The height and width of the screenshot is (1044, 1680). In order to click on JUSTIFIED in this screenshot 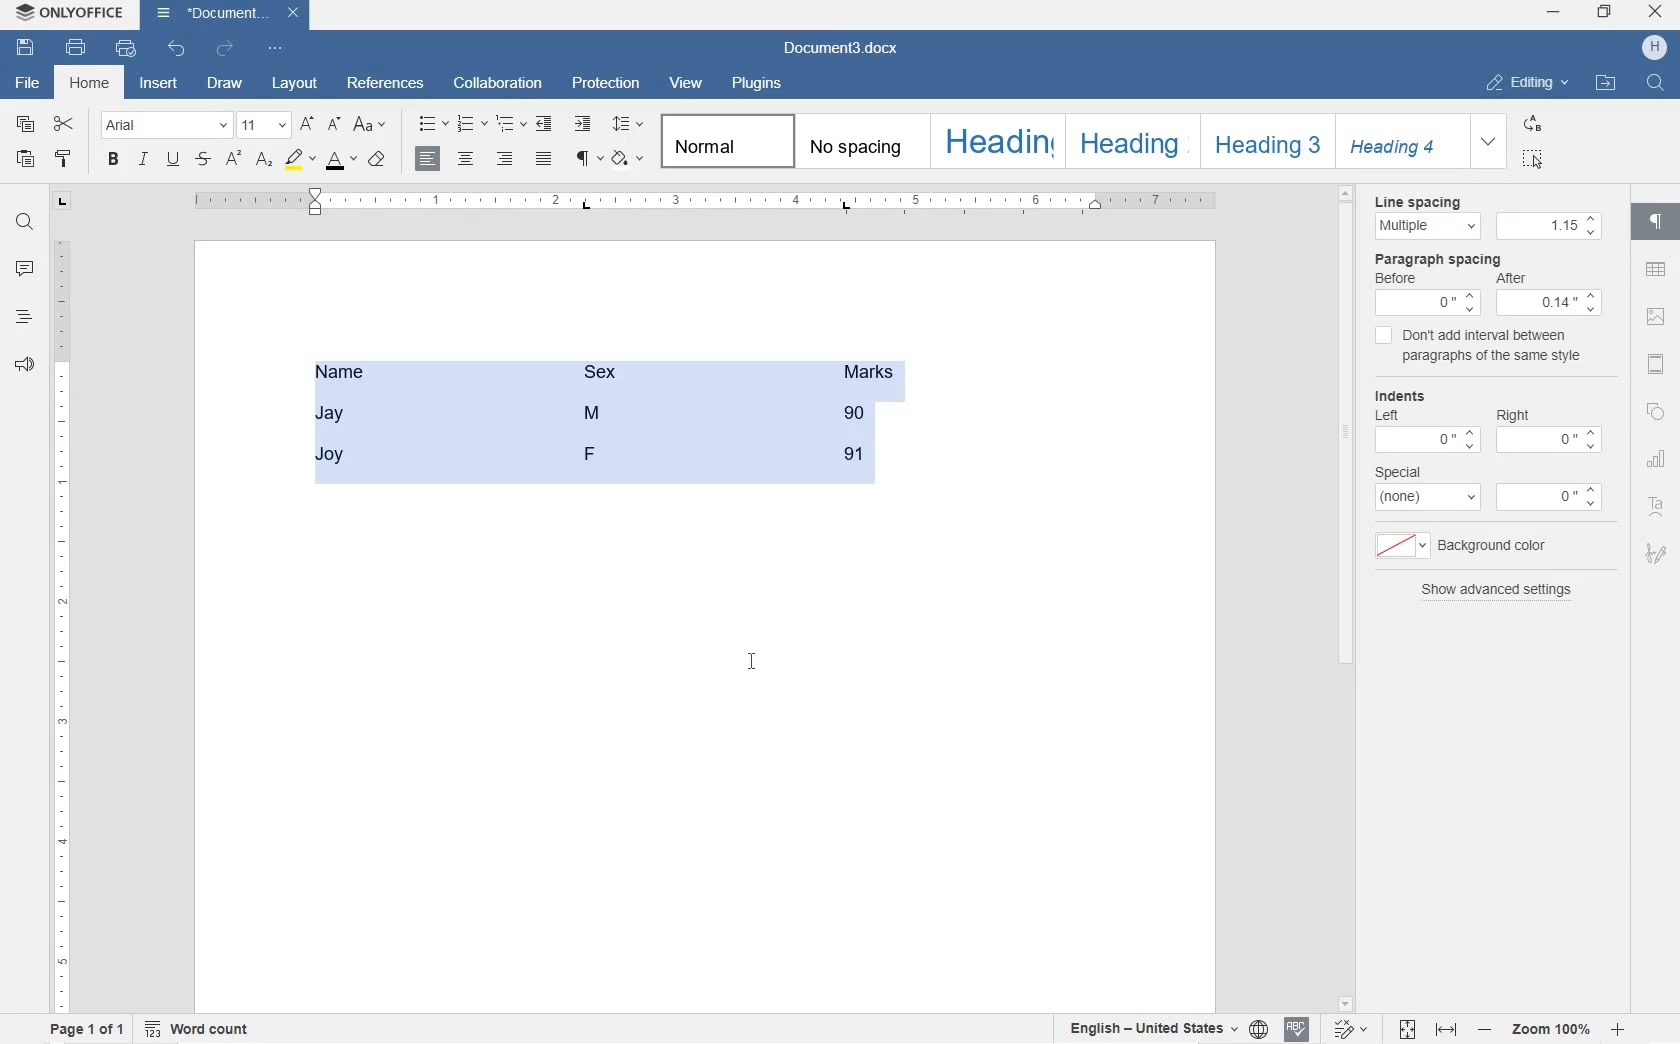, I will do `click(545, 159)`.